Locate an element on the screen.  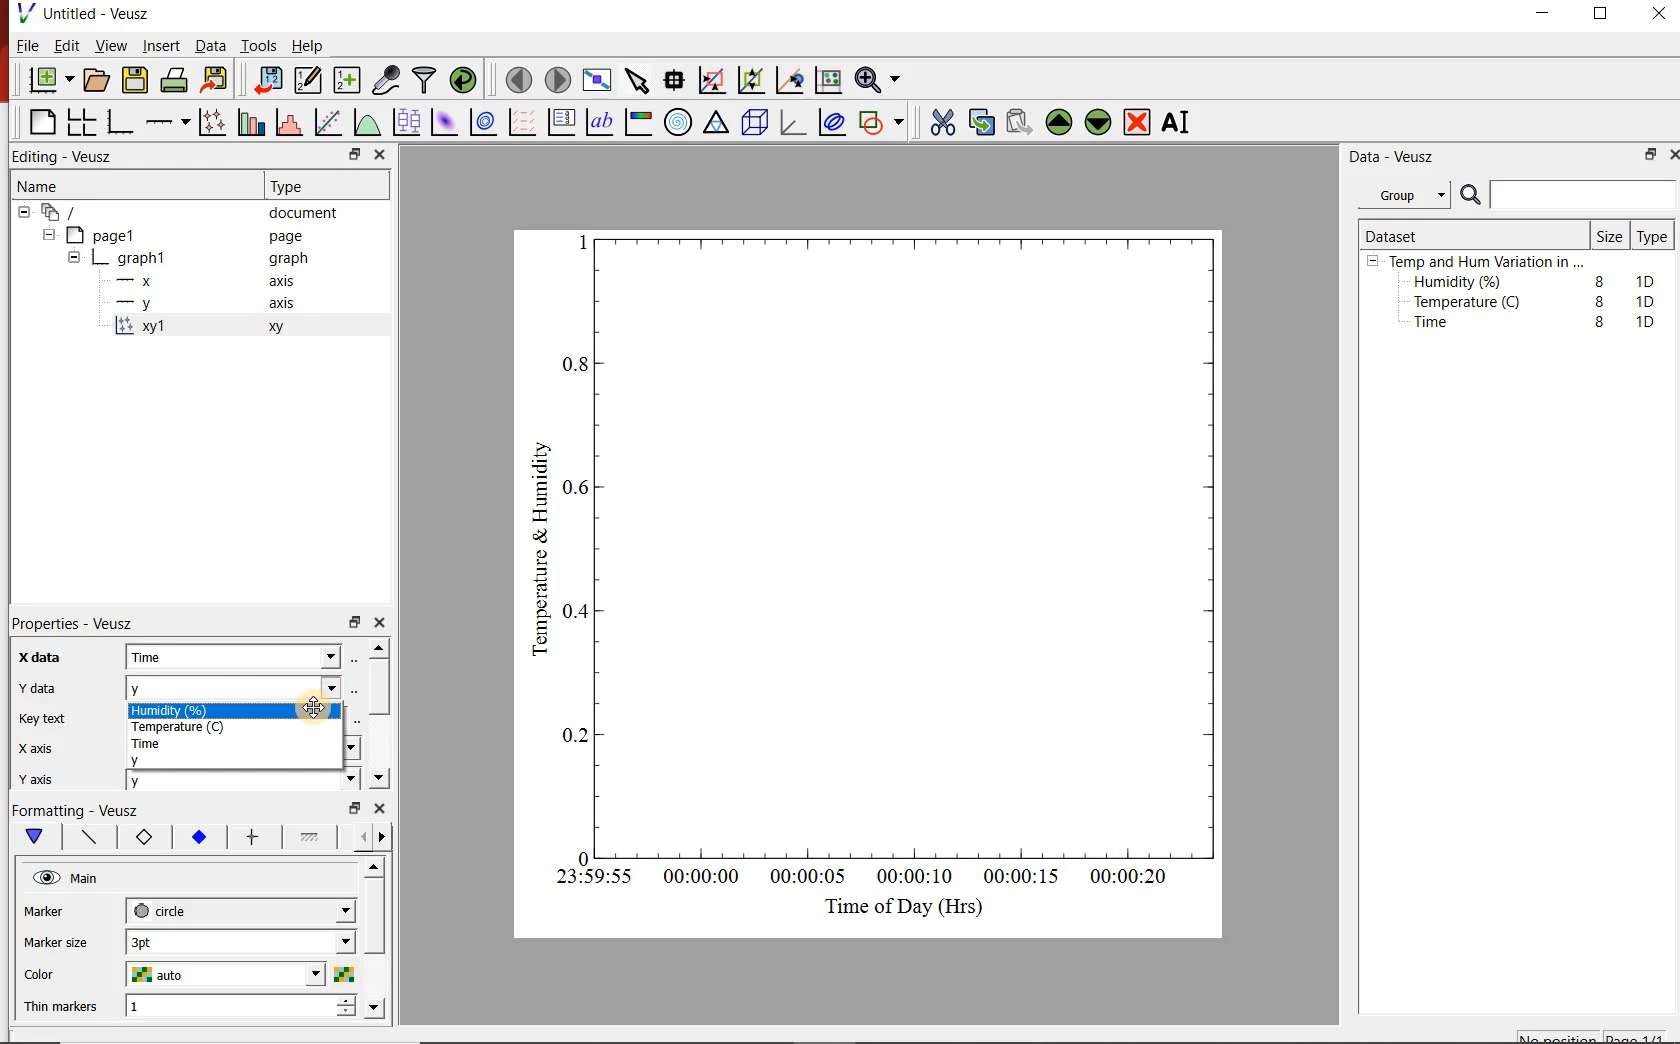
plot a 2d dataset as contours is located at coordinates (488, 123).